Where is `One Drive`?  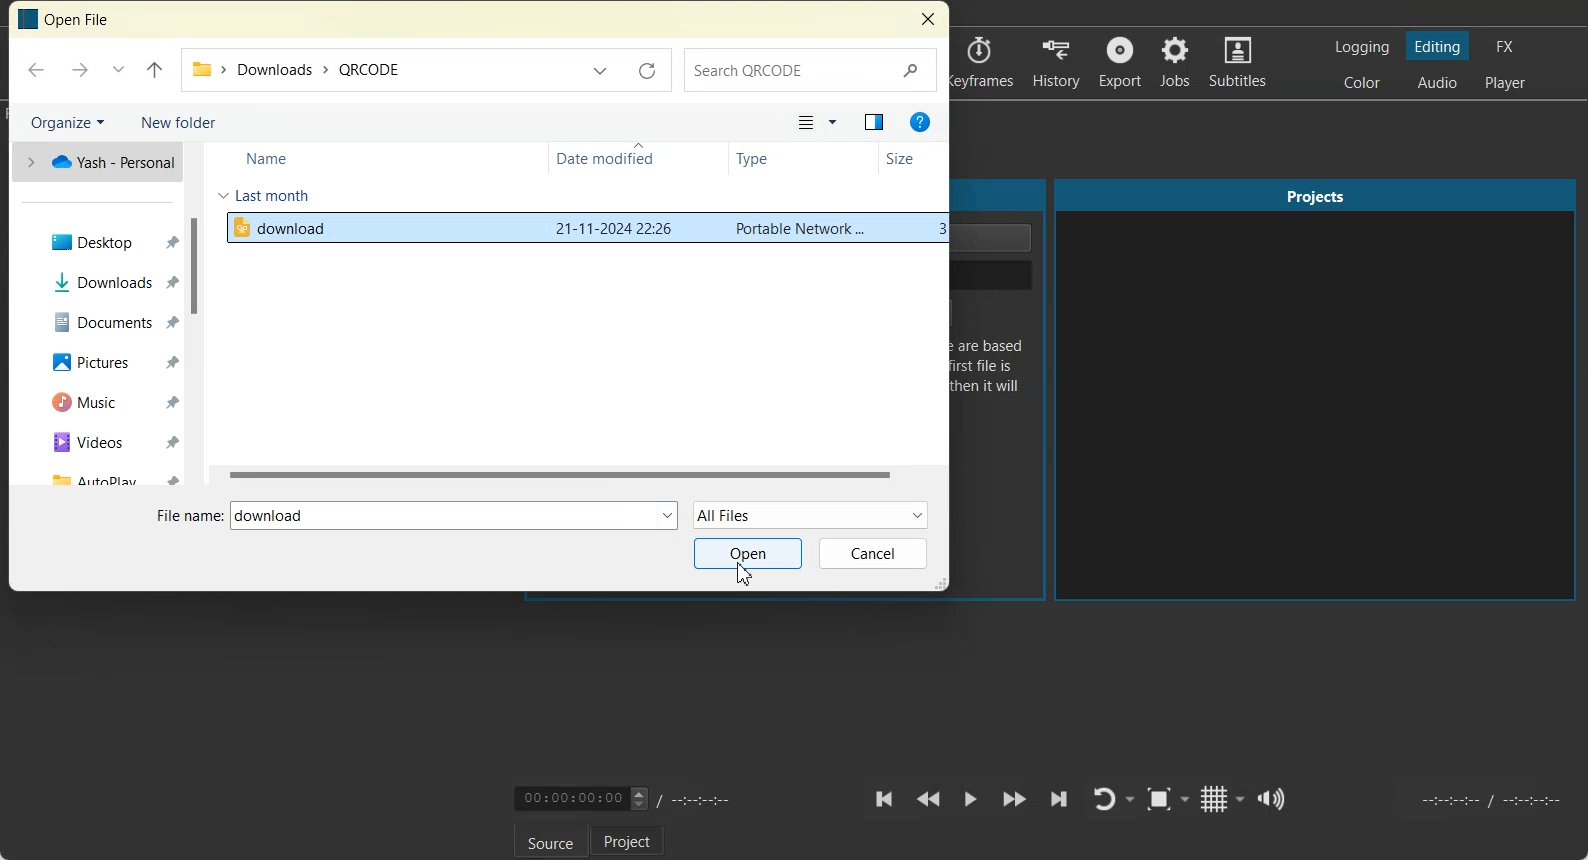
One Drive is located at coordinates (96, 162).